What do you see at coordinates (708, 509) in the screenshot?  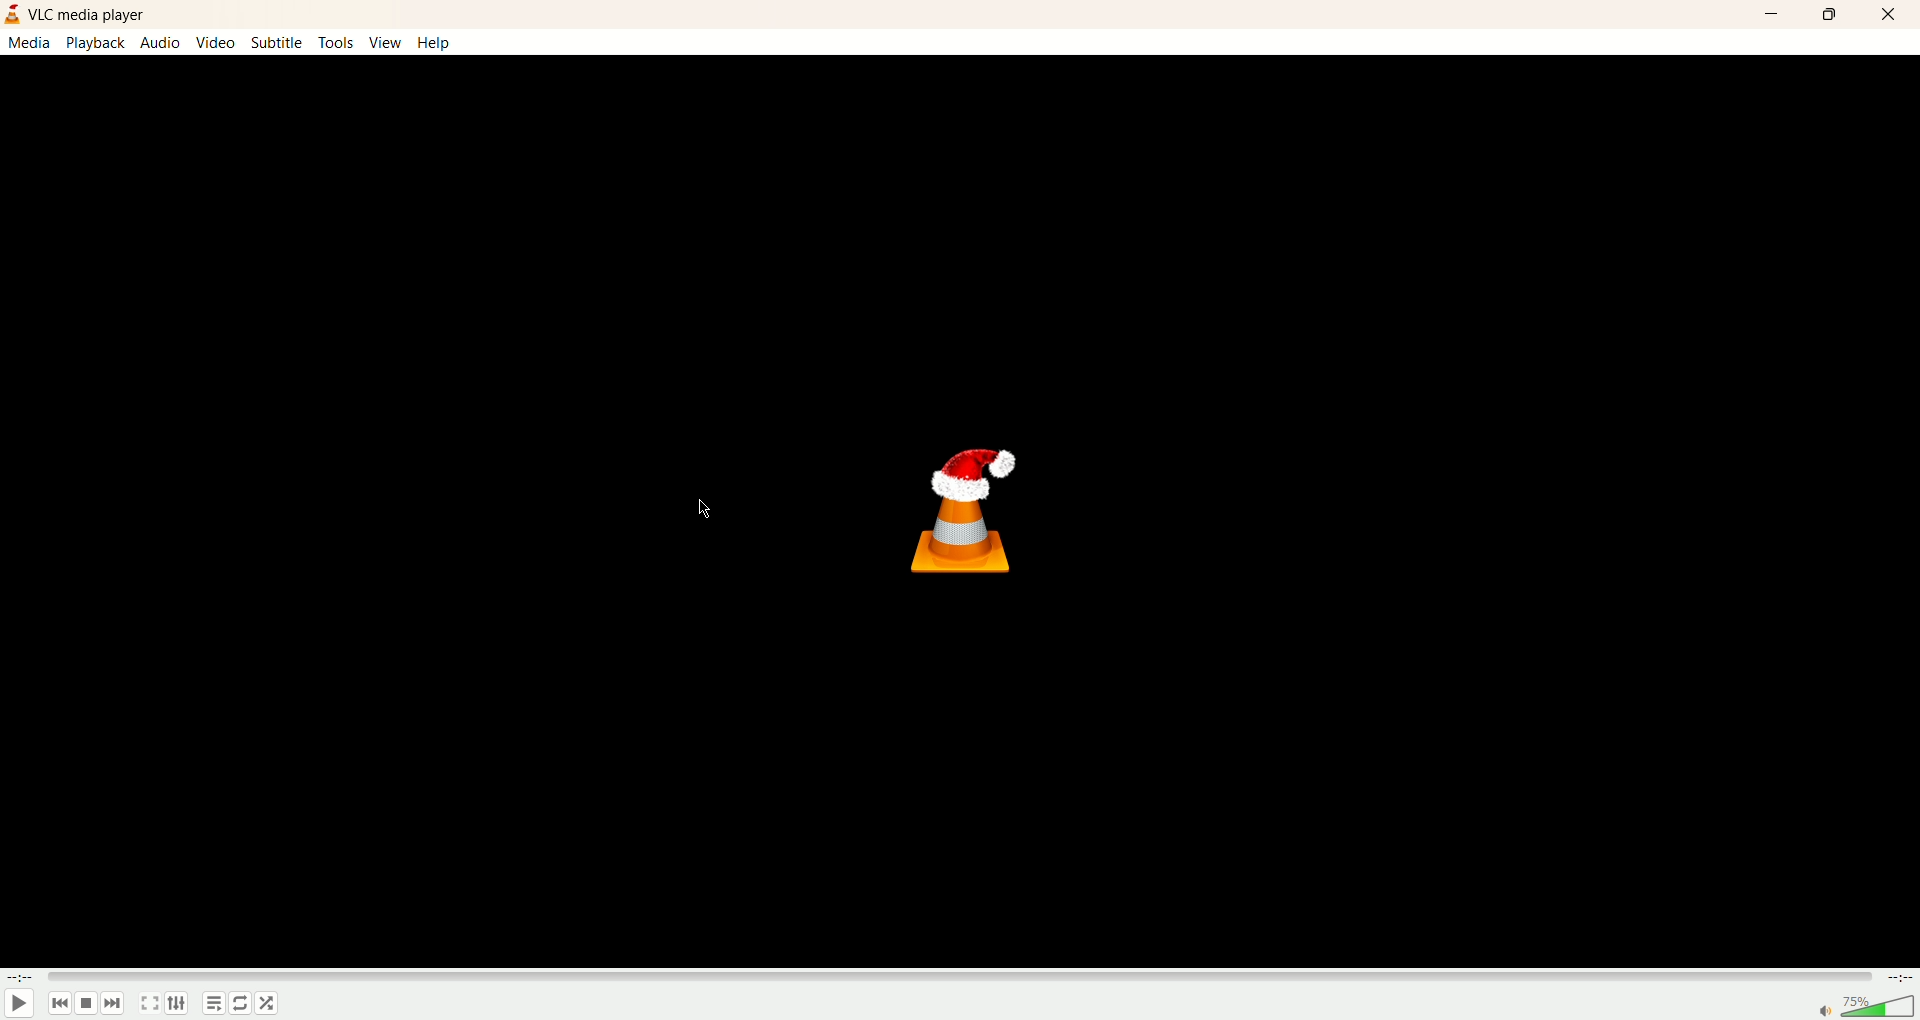 I see `cursor` at bounding box center [708, 509].